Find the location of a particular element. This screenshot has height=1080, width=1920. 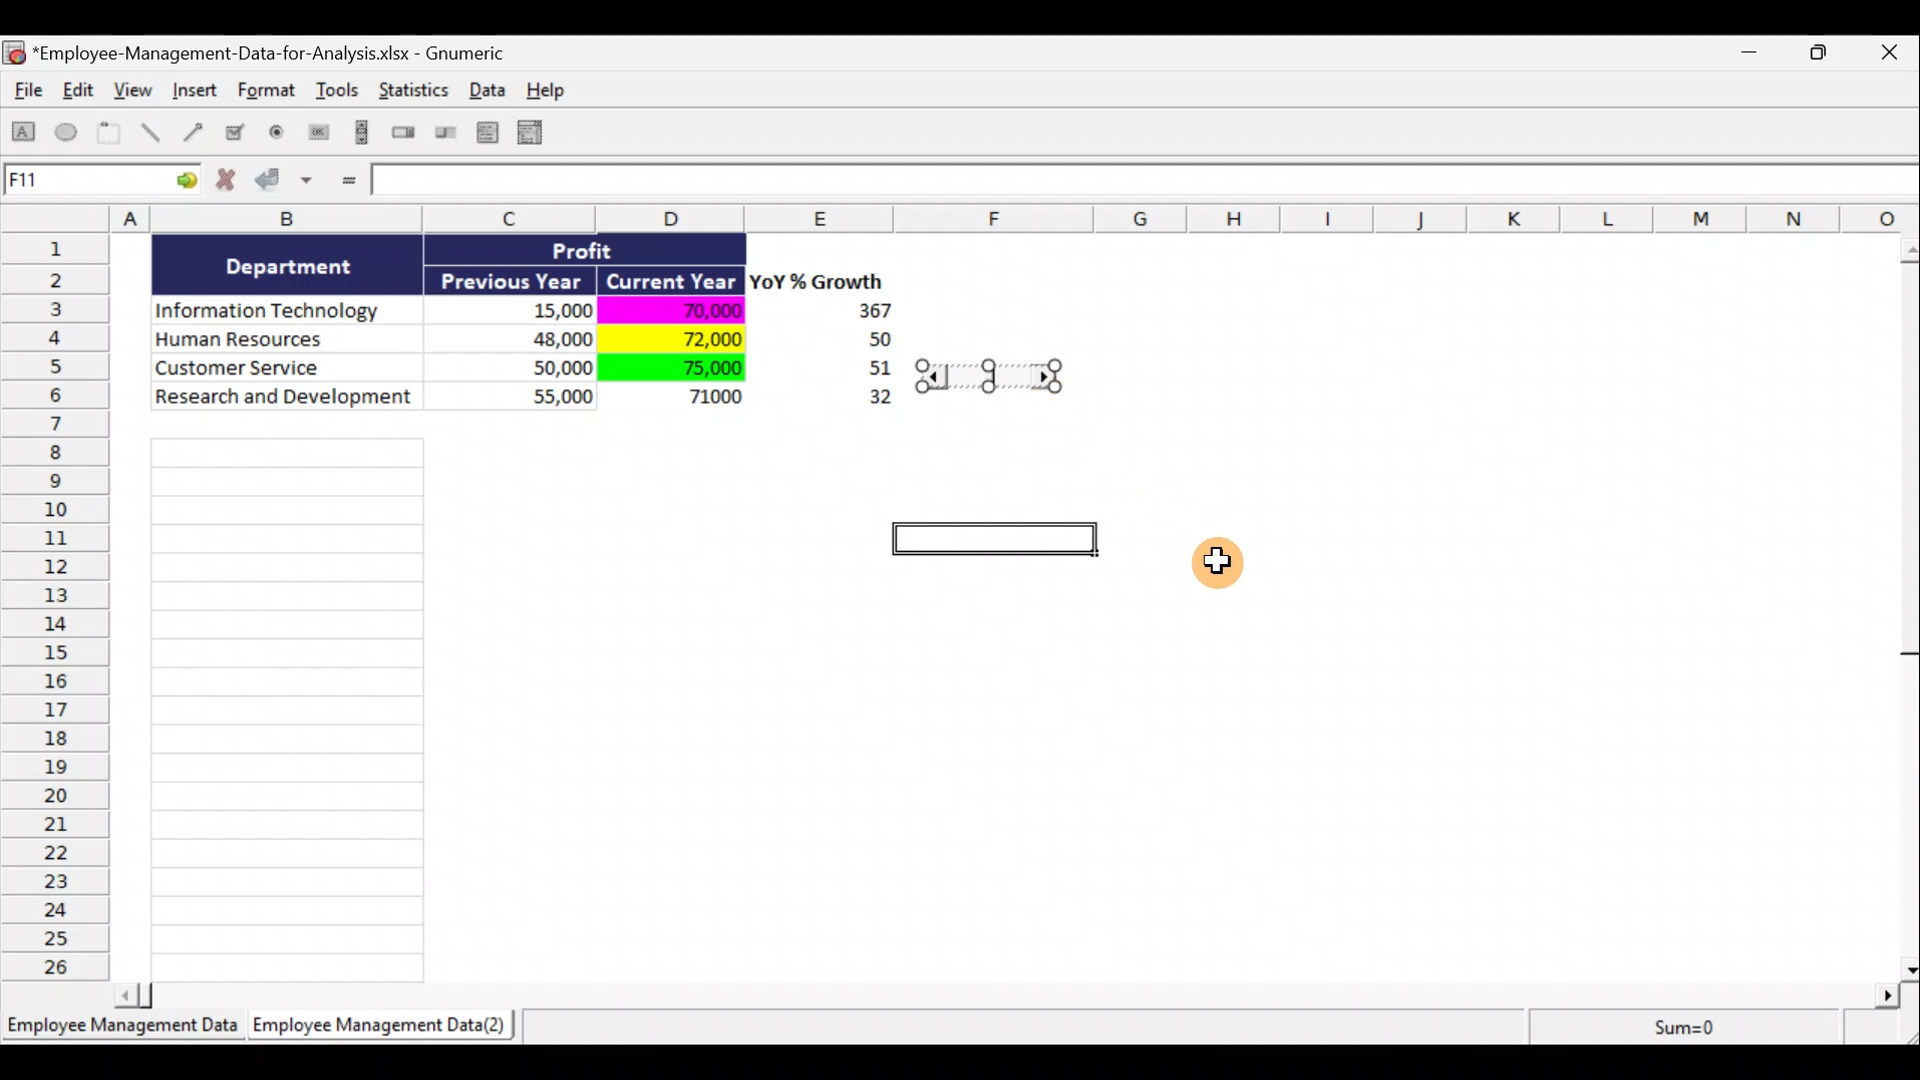

Edit is located at coordinates (80, 92).